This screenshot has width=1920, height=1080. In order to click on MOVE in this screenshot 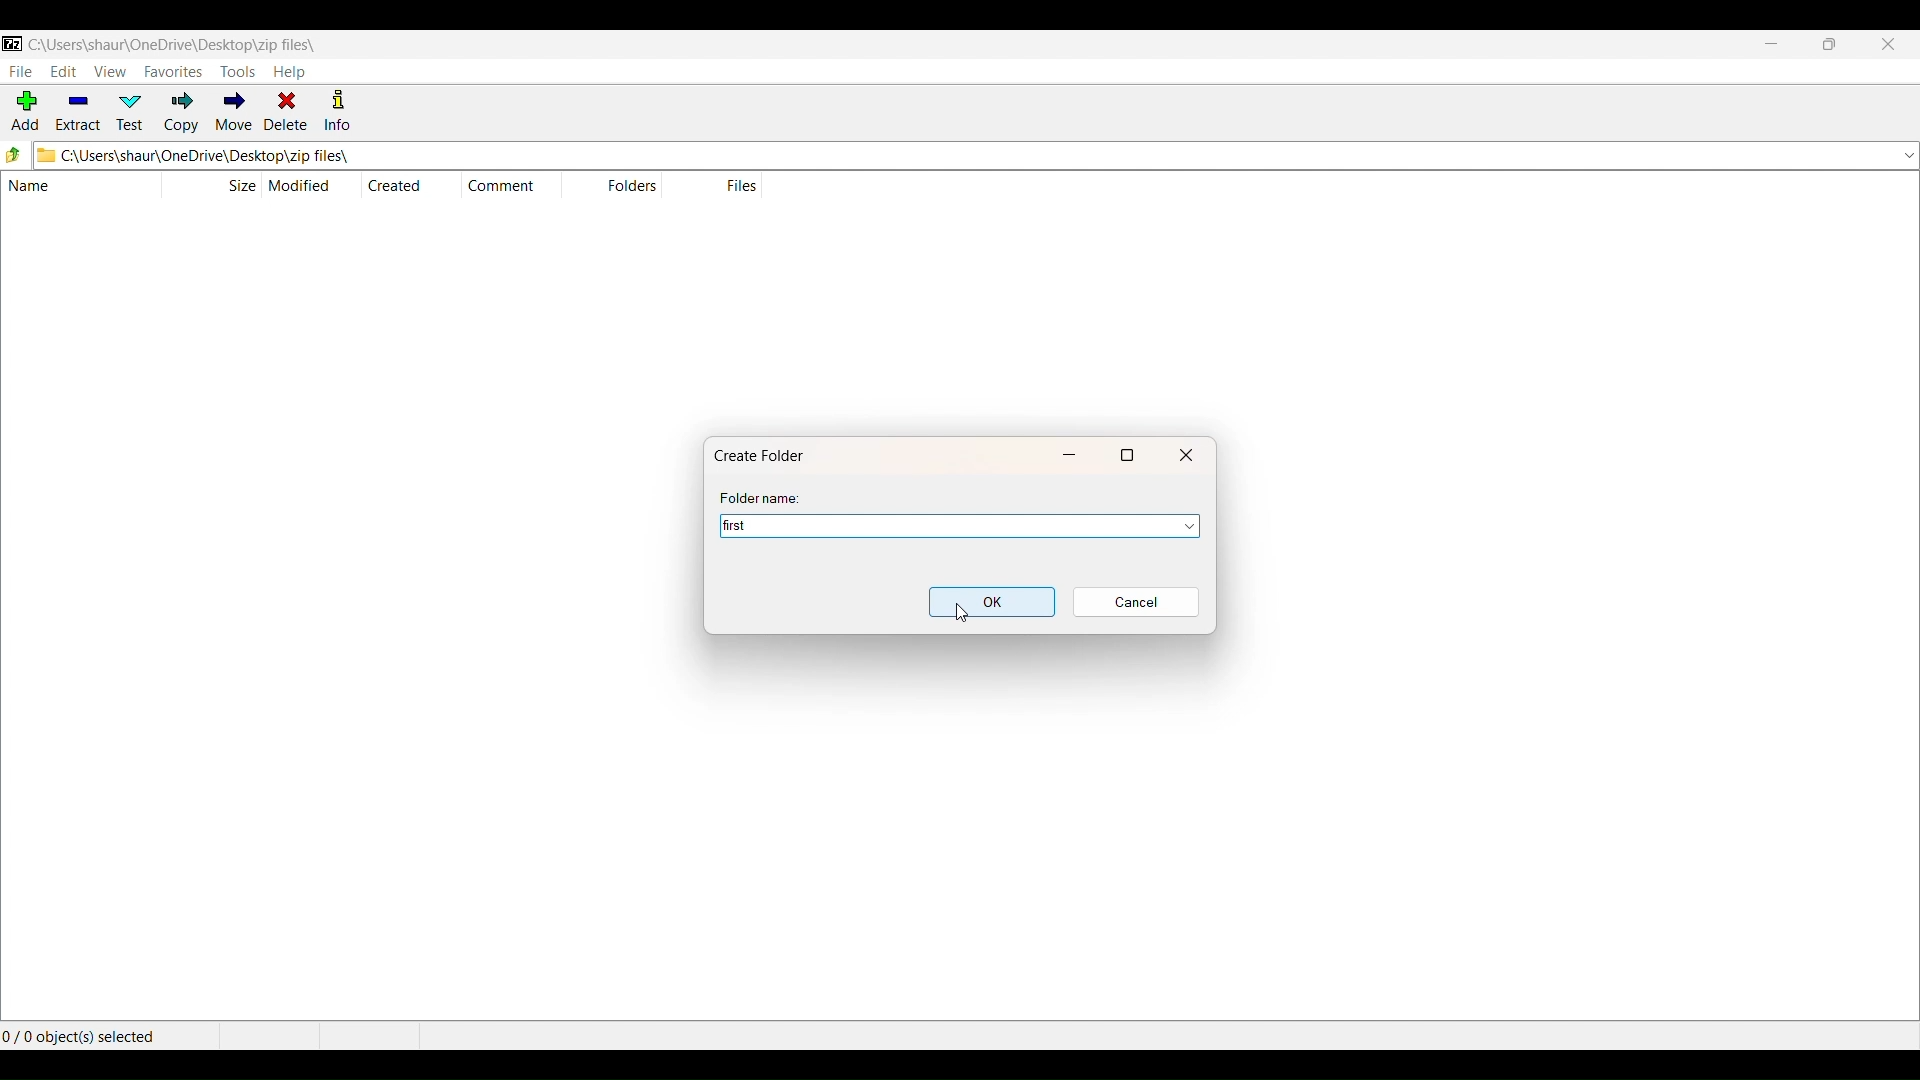, I will do `click(232, 114)`.